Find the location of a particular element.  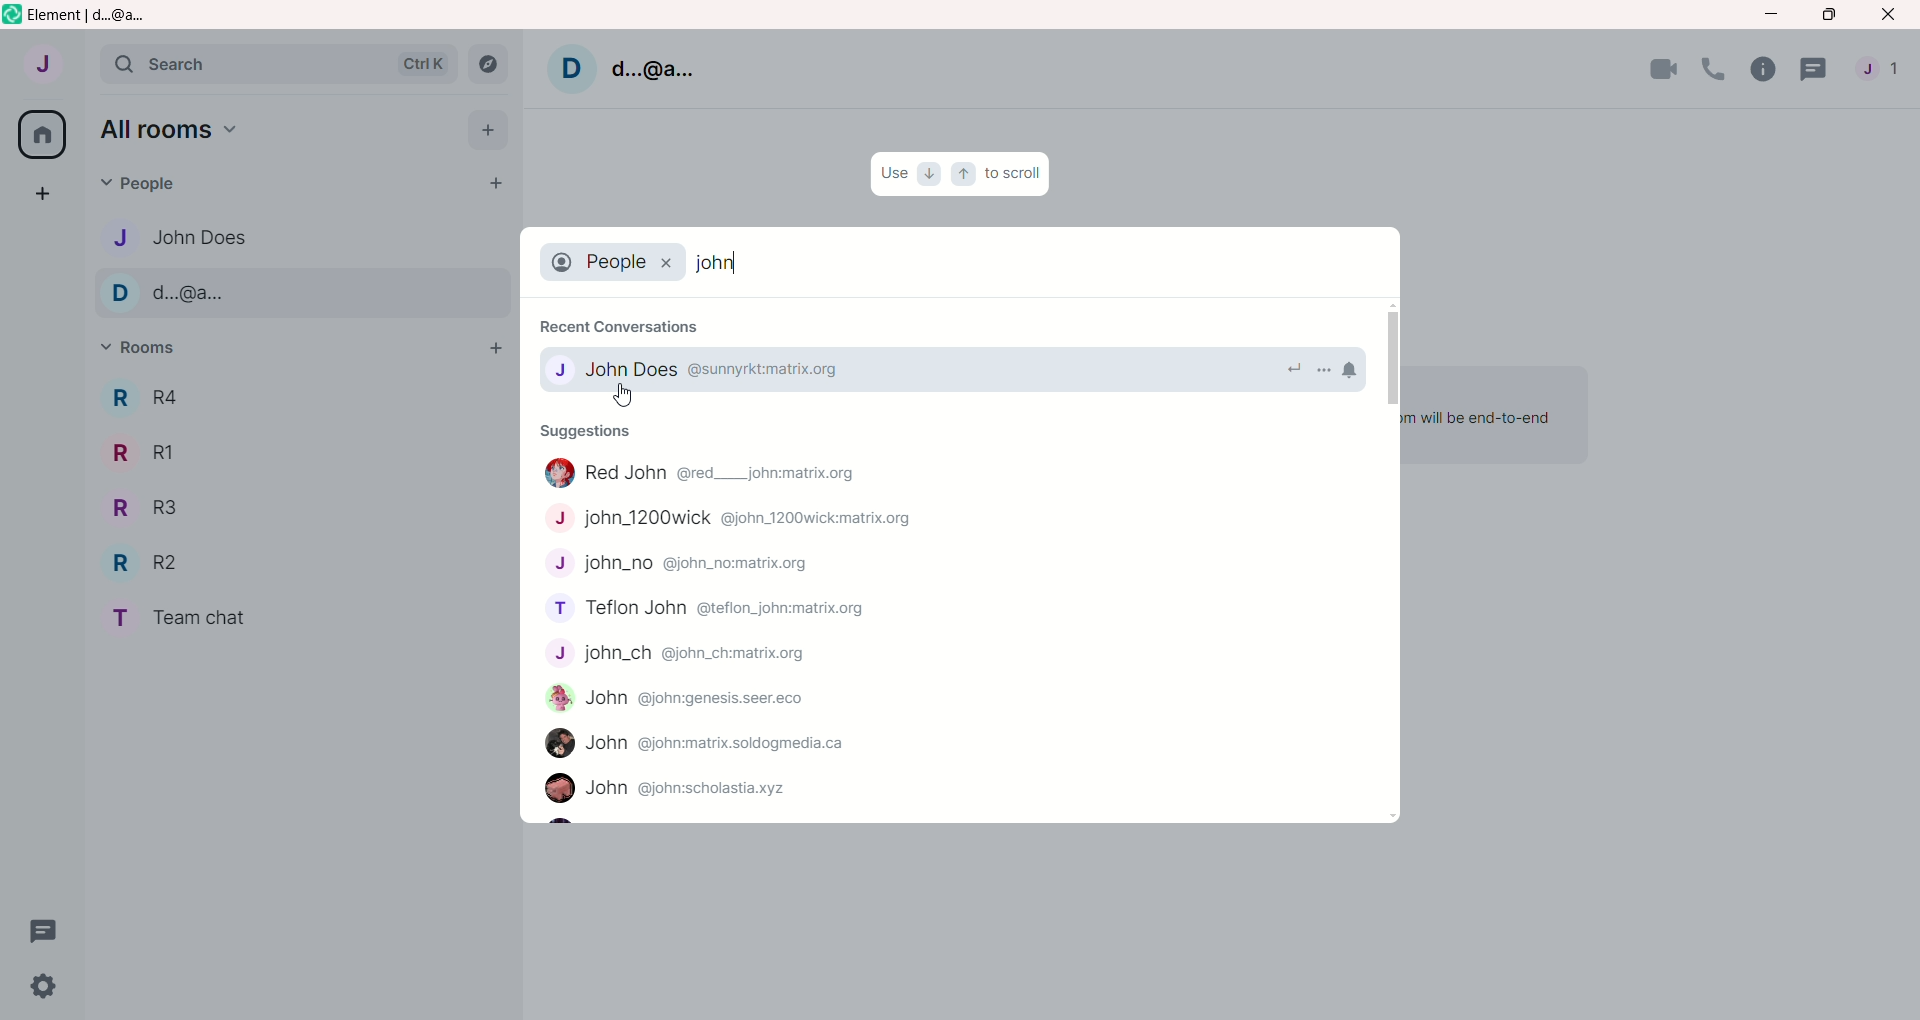

room options is located at coordinates (1324, 368).